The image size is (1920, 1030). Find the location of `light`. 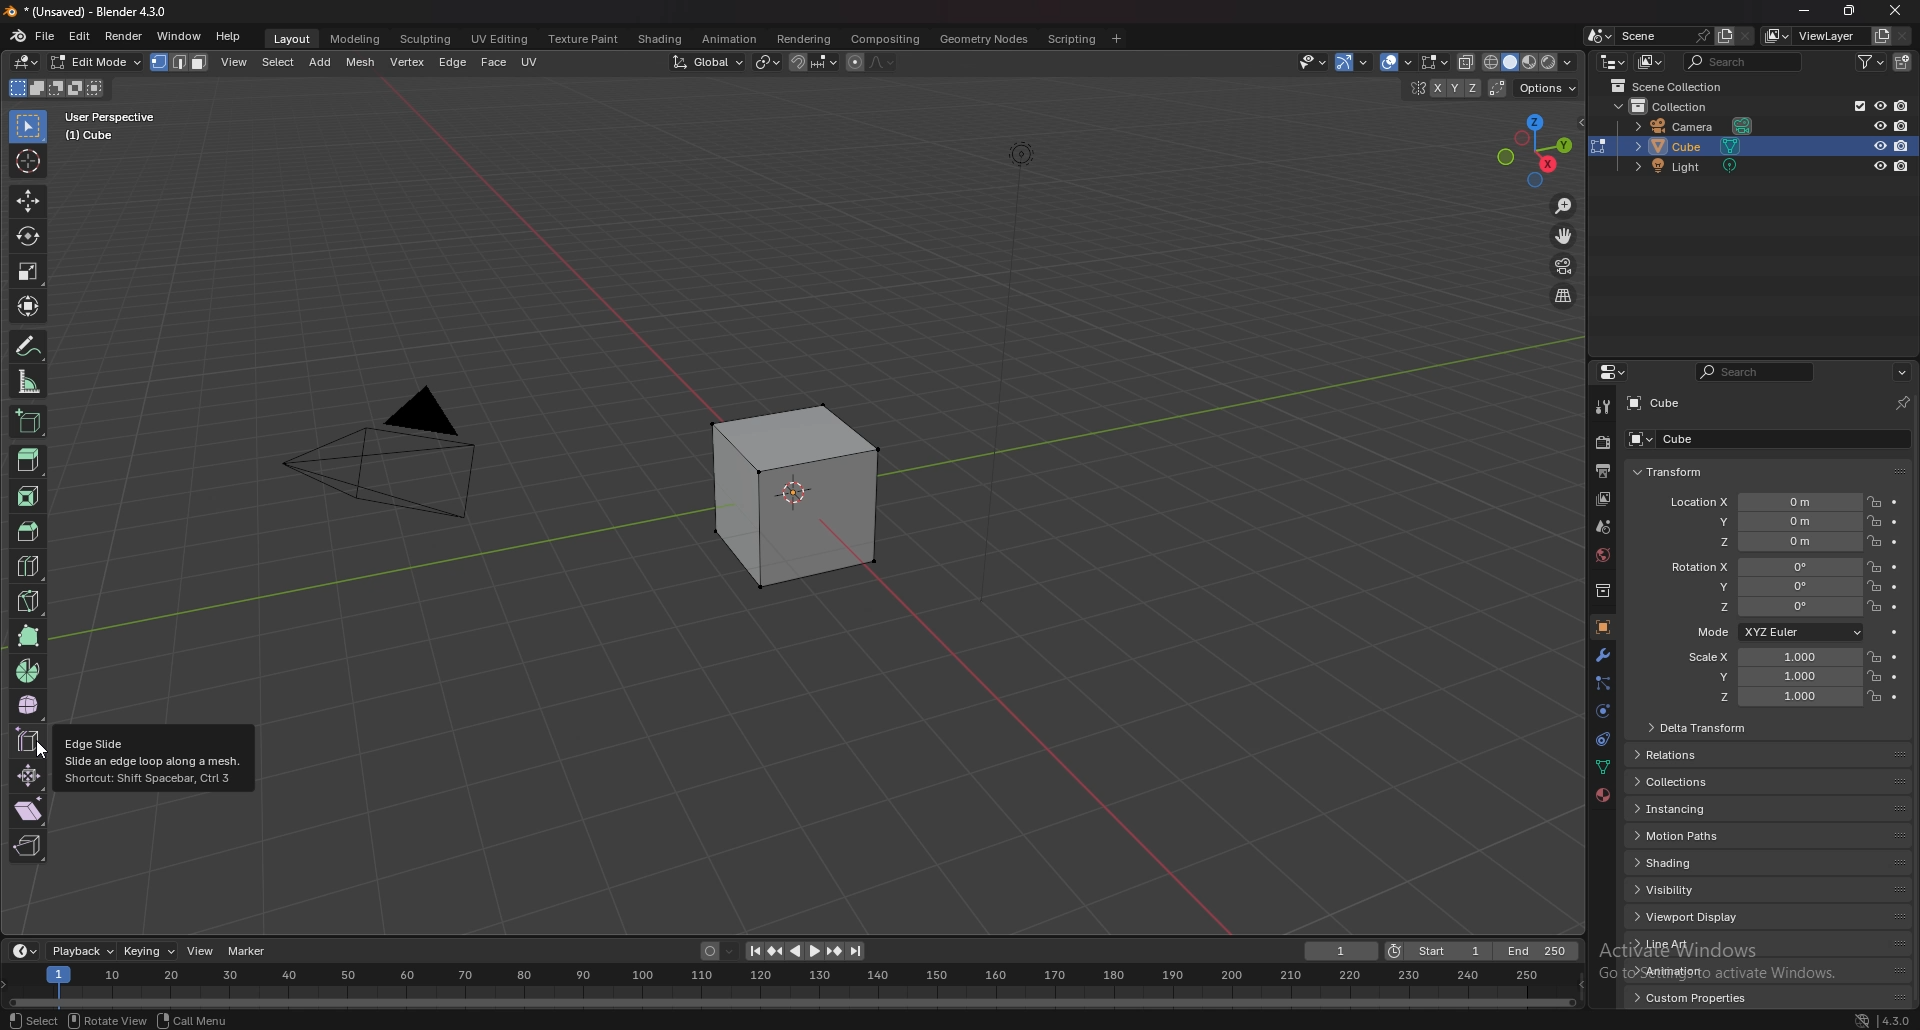

light is located at coordinates (1696, 169).